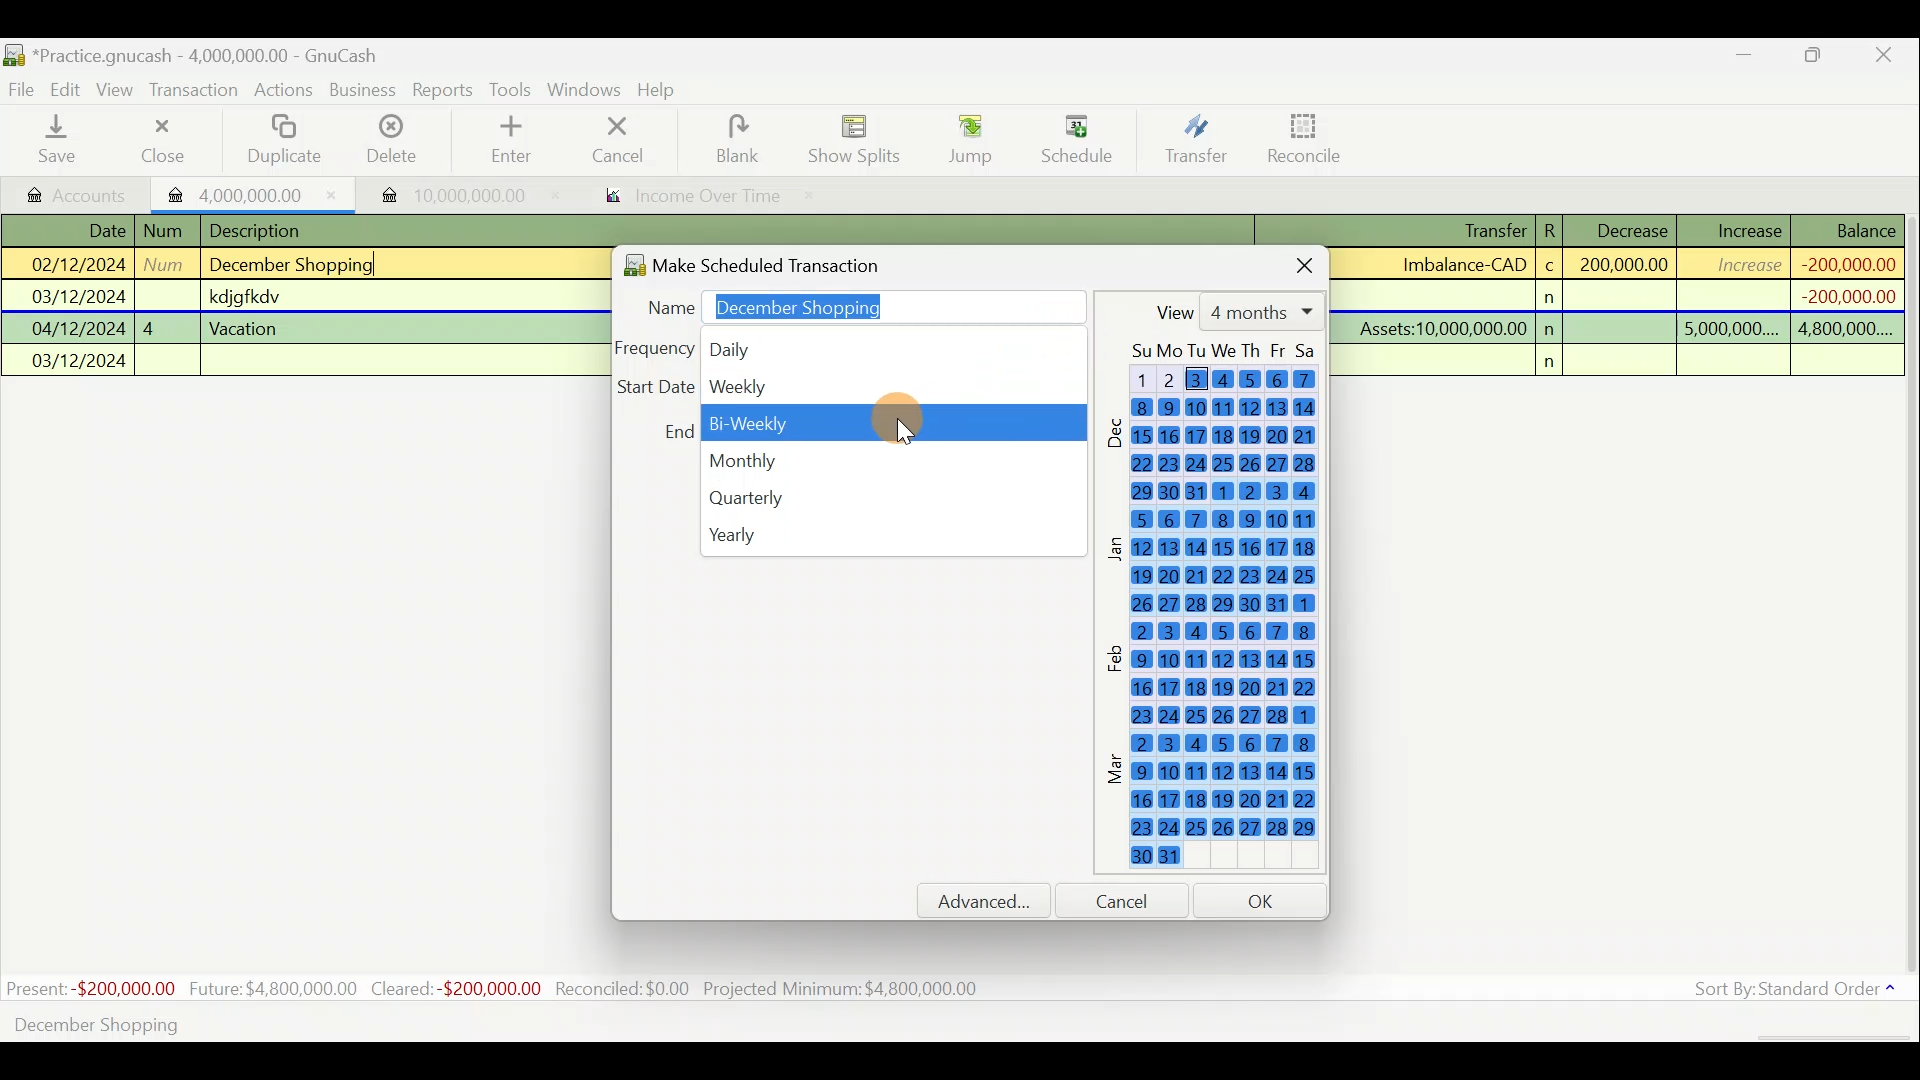 This screenshot has width=1920, height=1080. Describe the element at coordinates (887, 535) in the screenshot. I see `Yearly` at that location.